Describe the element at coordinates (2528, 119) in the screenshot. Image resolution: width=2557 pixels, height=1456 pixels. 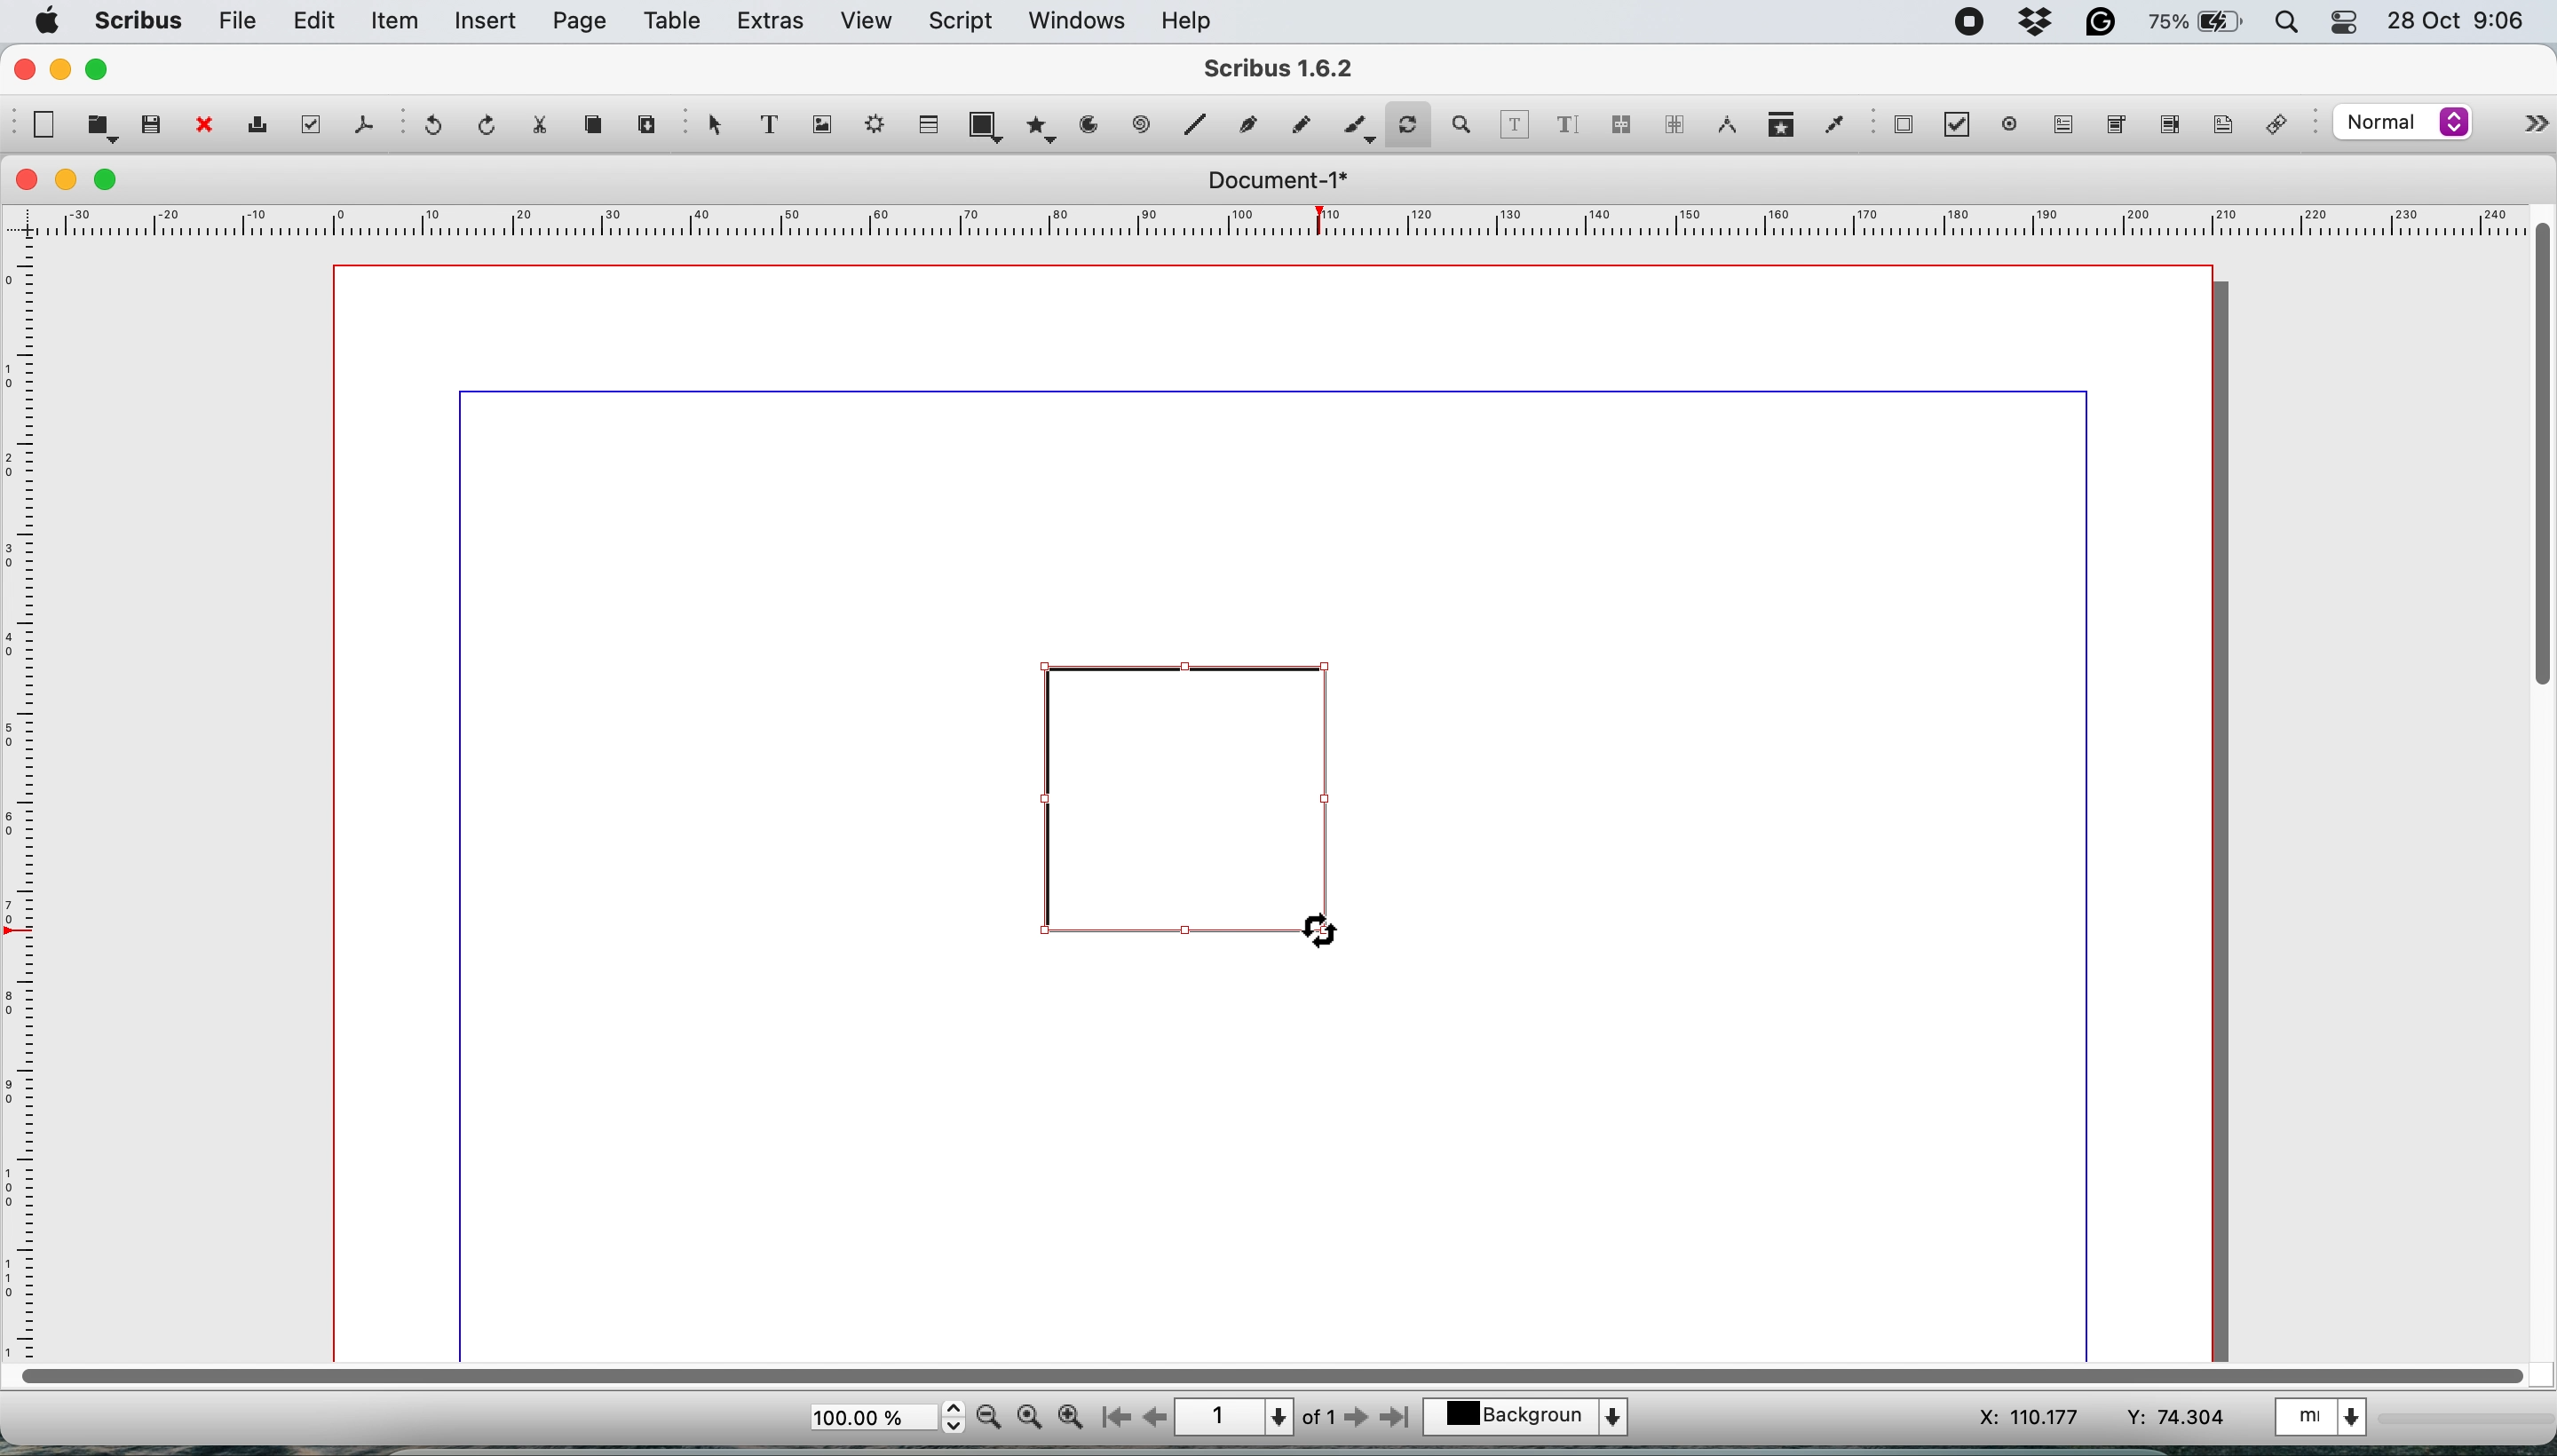
I see `more options` at that location.